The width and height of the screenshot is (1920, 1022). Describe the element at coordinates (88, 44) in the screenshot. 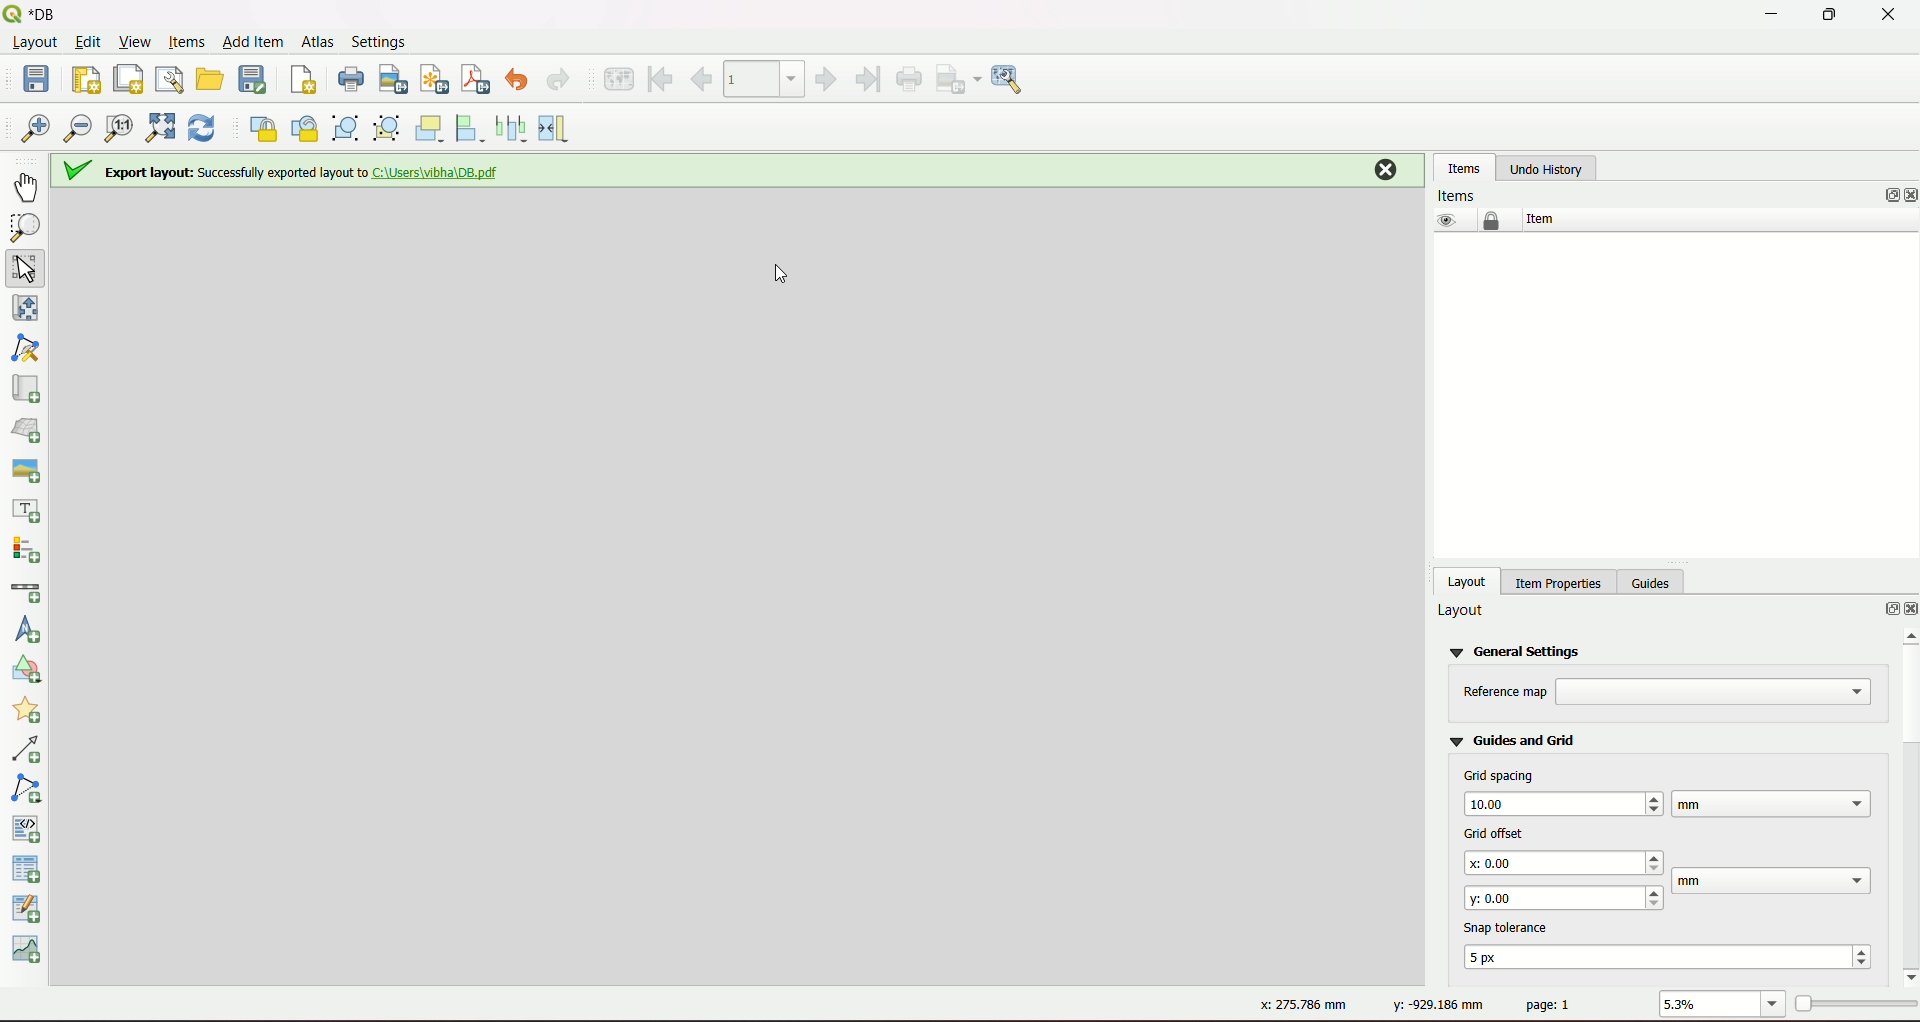

I see `Edit` at that location.